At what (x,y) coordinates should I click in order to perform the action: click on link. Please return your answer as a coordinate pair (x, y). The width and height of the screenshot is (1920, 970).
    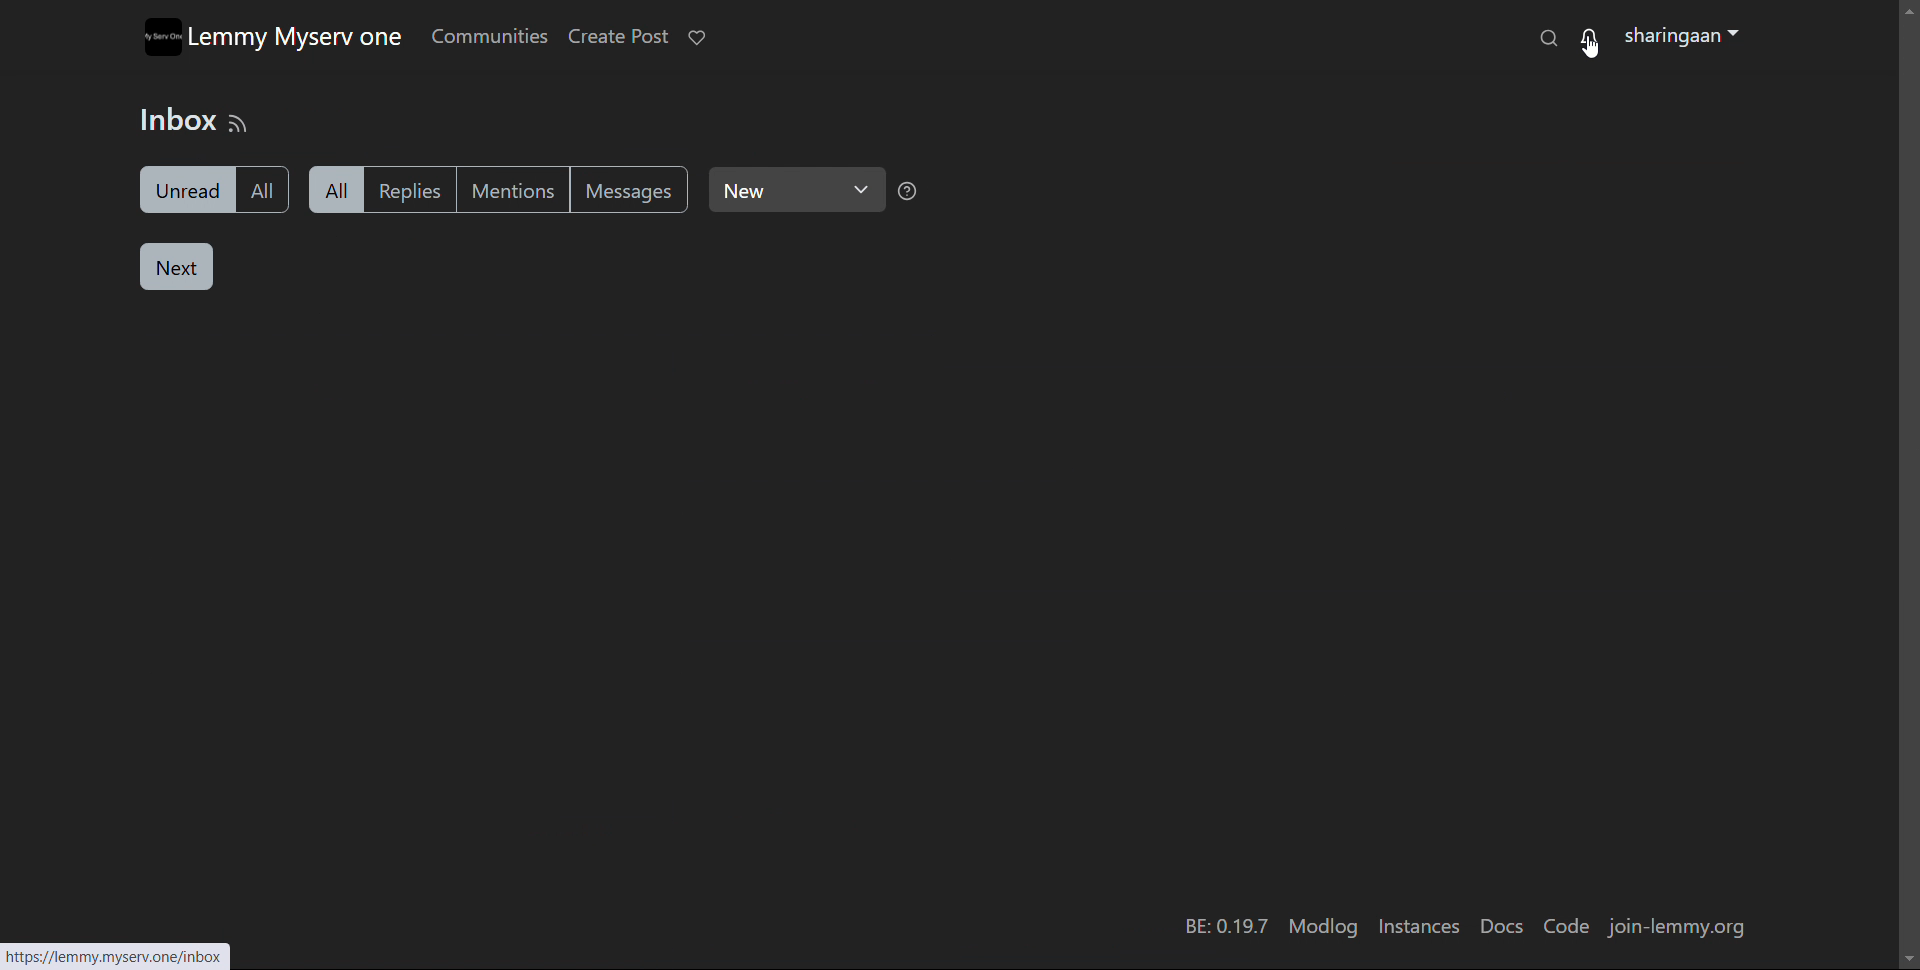
    Looking at the image, I should click on (129, 955).